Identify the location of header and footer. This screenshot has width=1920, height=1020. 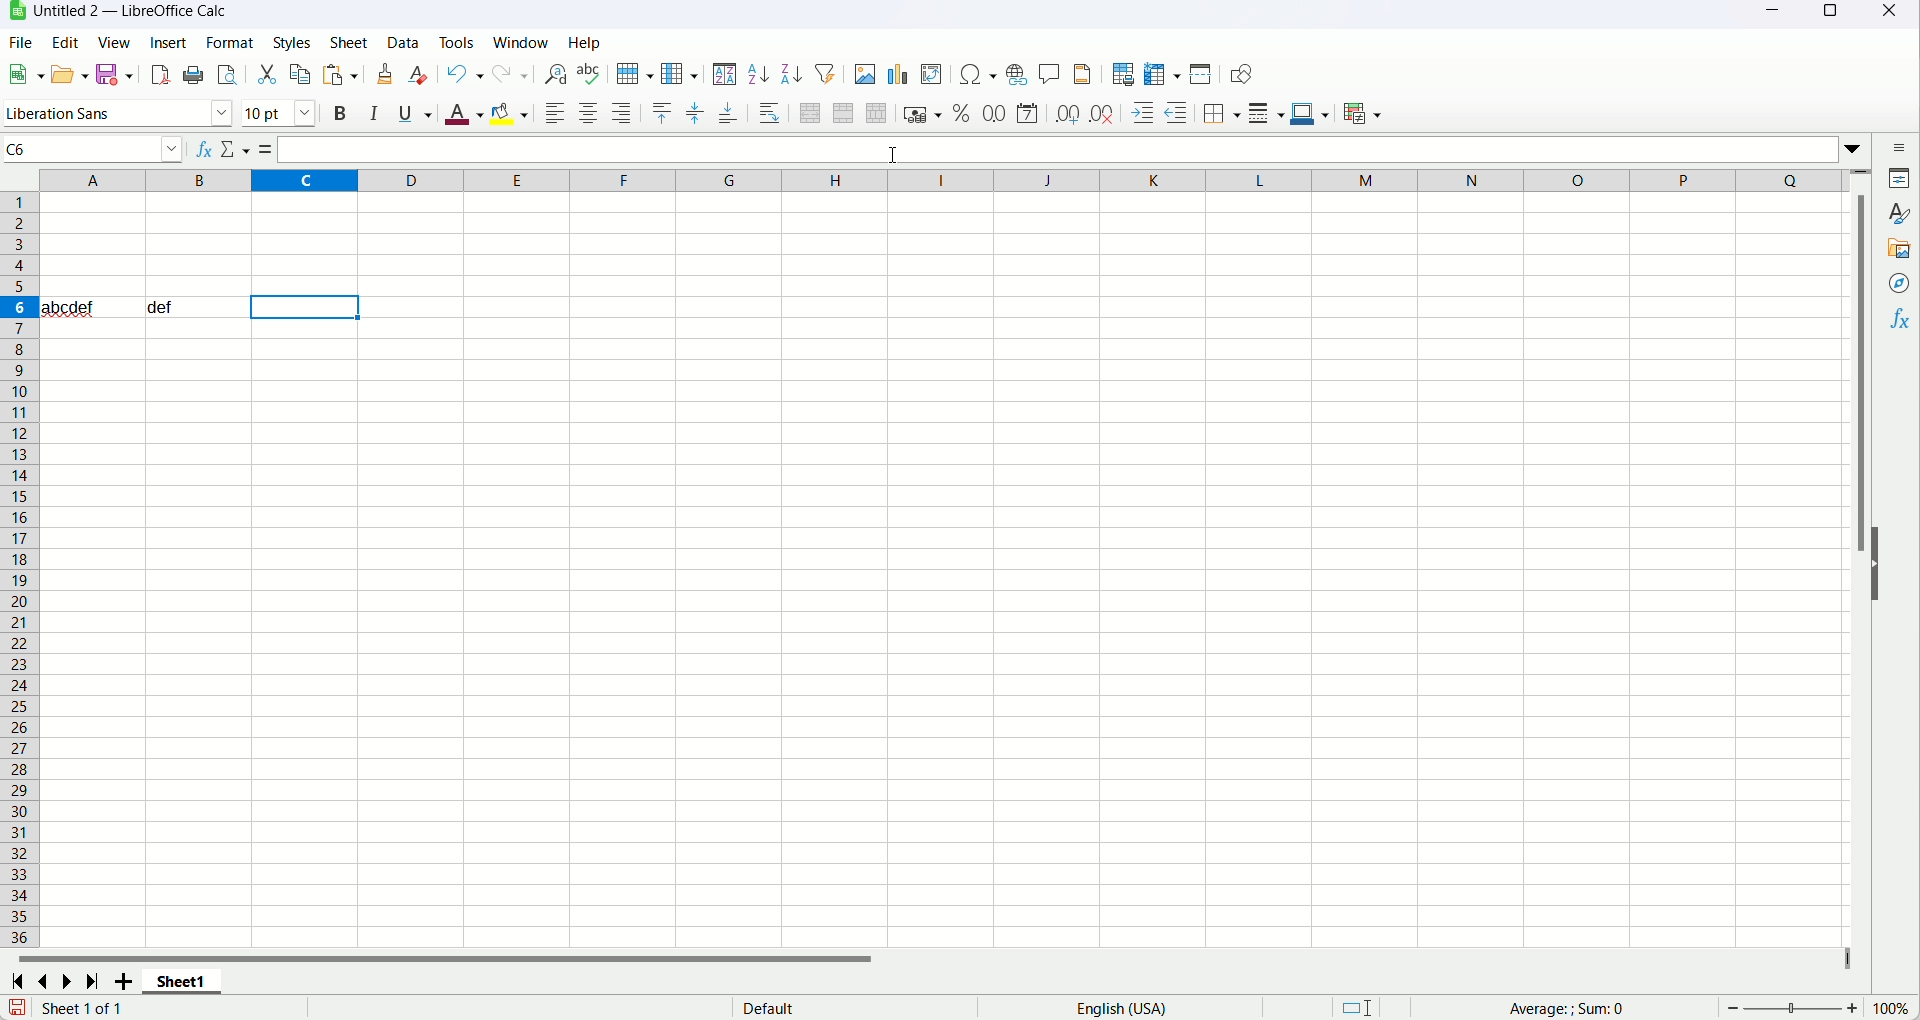
(1084, 75).